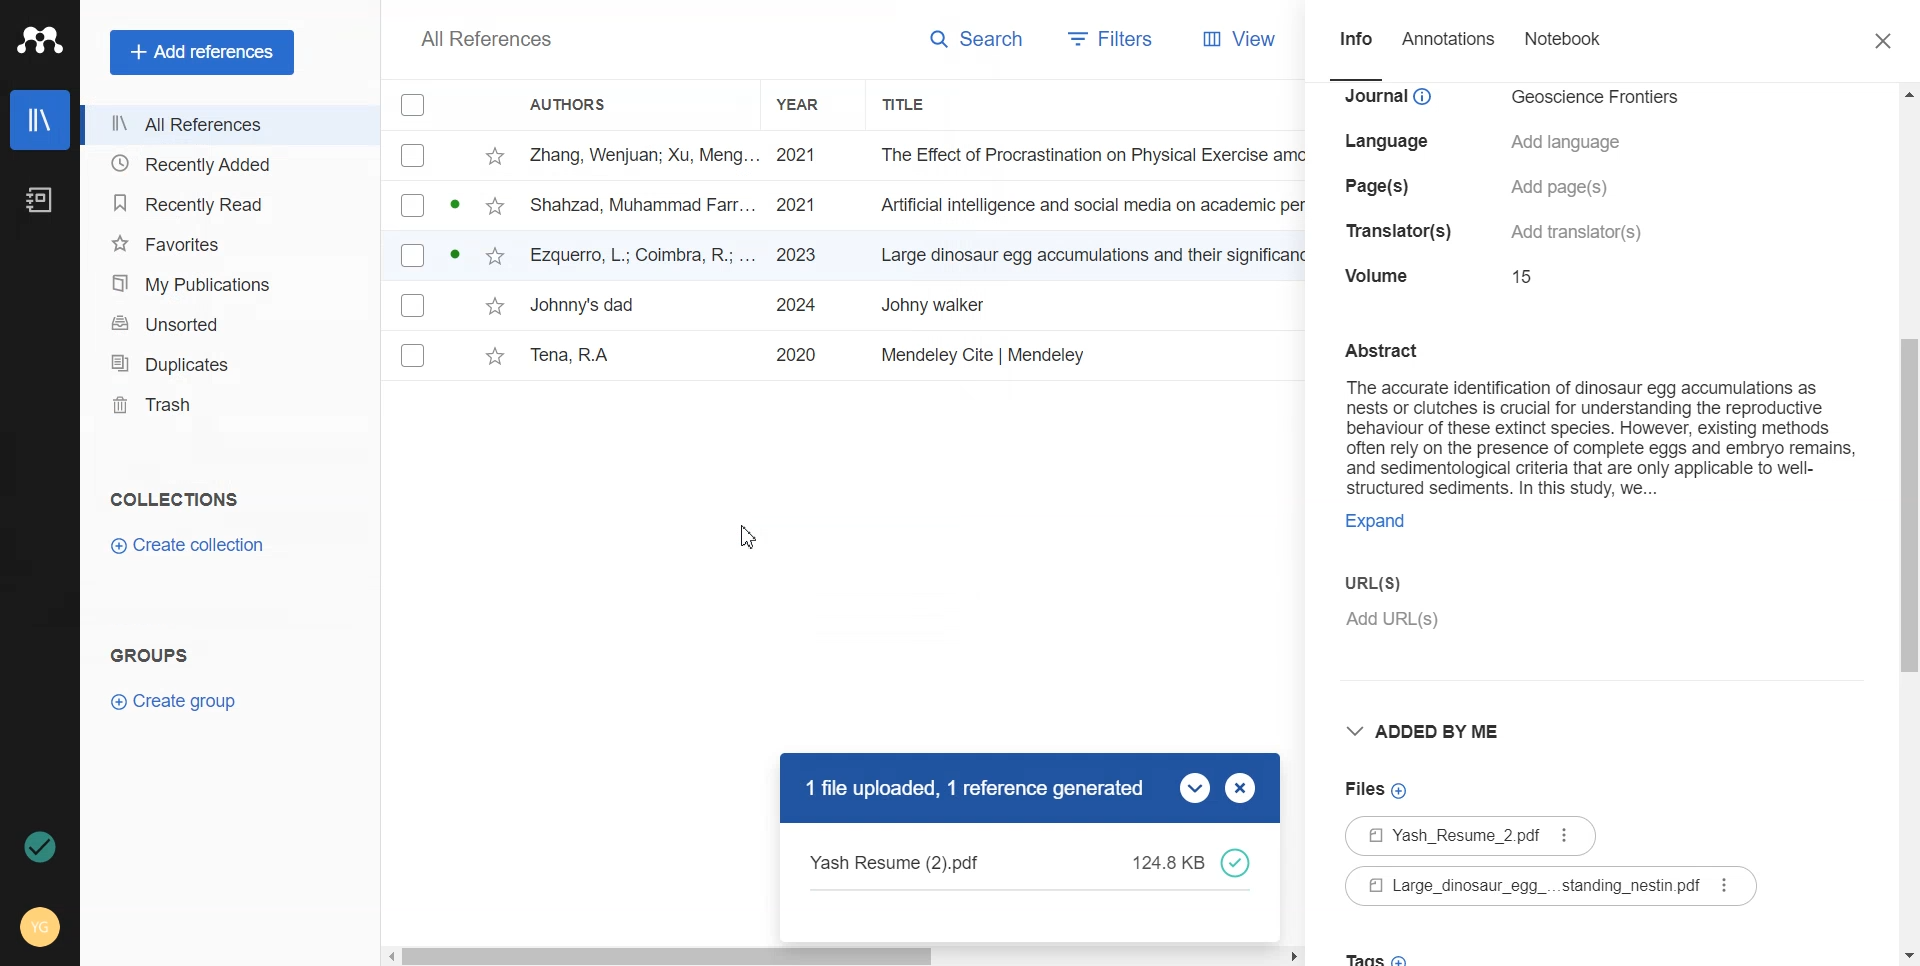 This screenshot has height=966, width=1920. What do you see at coordinates (413, 305) in the screenshot?
I see `Checkbox` at bounding box center [413, 305].